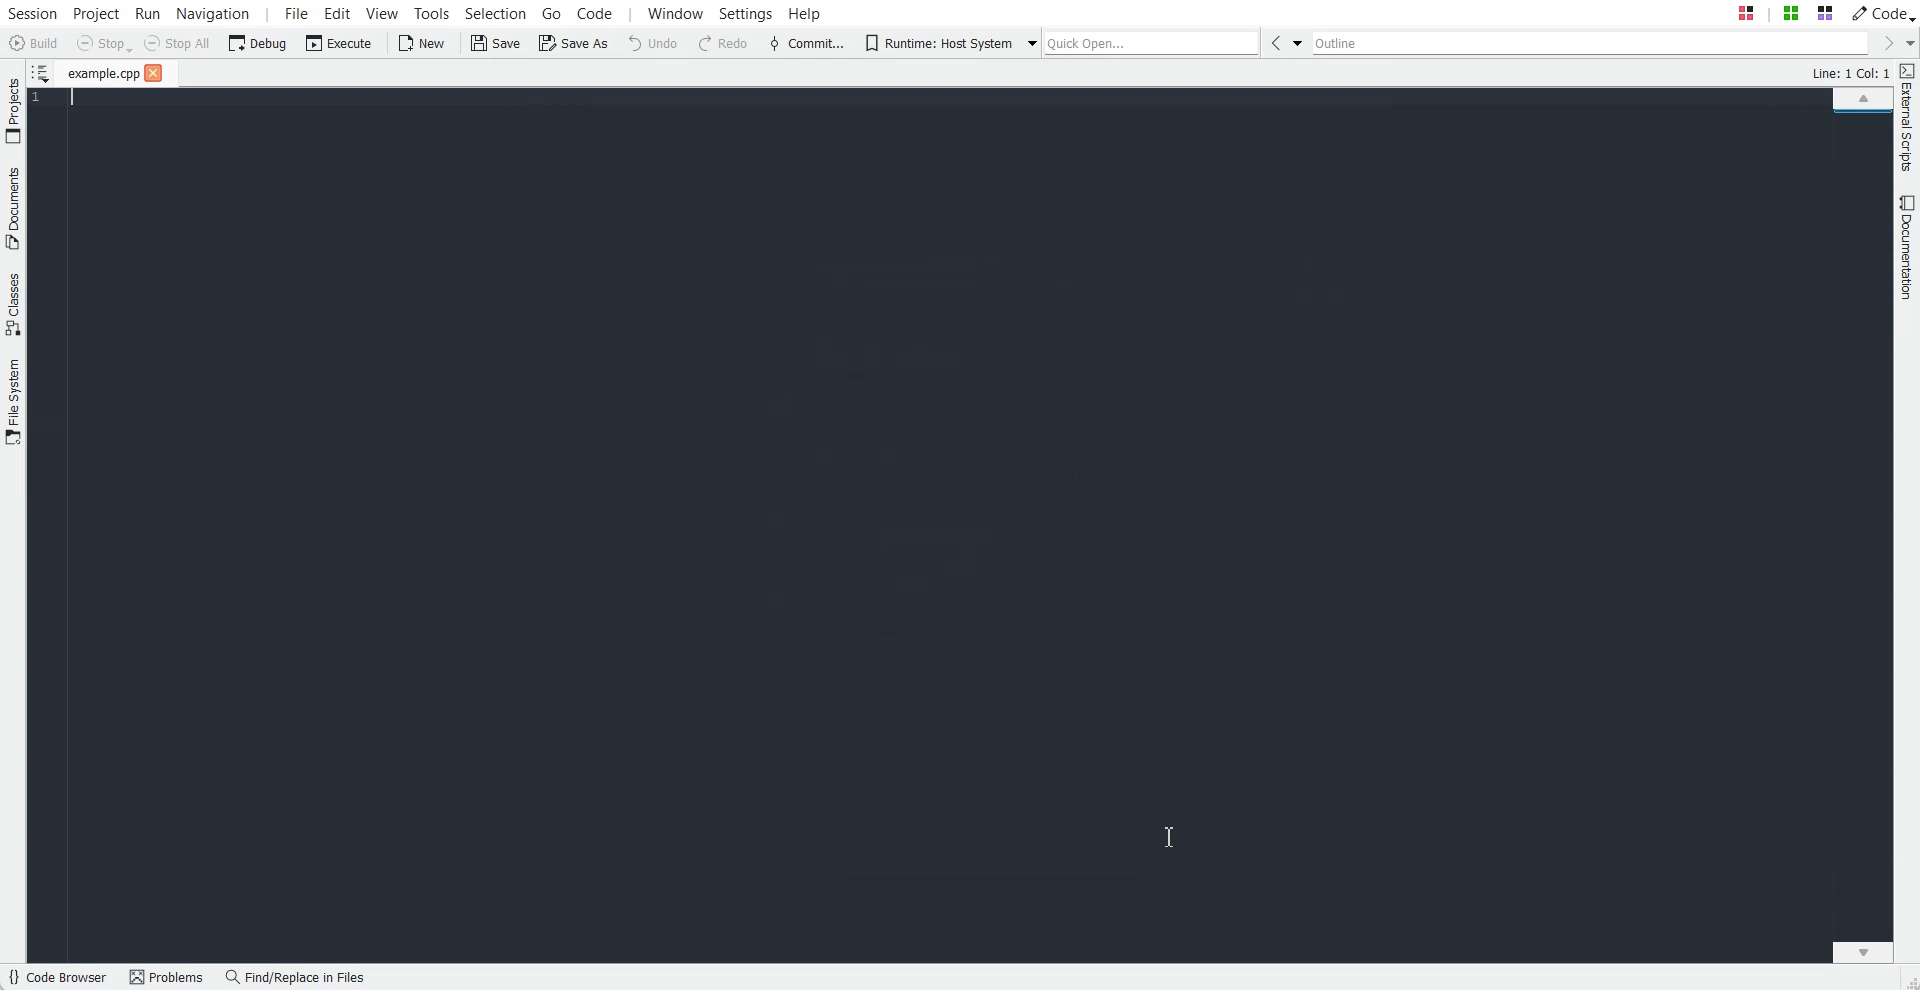  What do you see at coordinates (1030, 44) in the screenshot?
I see `Drop down box` at bounding box center [1030, 44].